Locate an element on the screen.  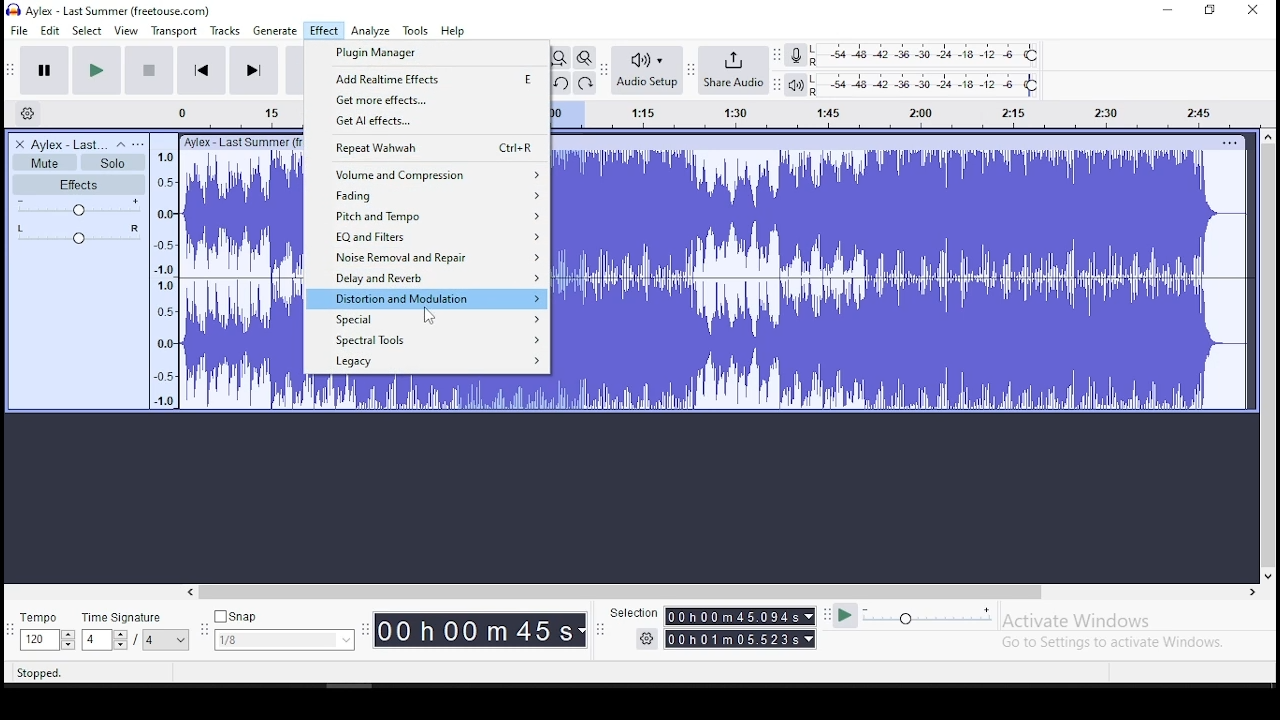
Selection is located at coordinates (627, 611).